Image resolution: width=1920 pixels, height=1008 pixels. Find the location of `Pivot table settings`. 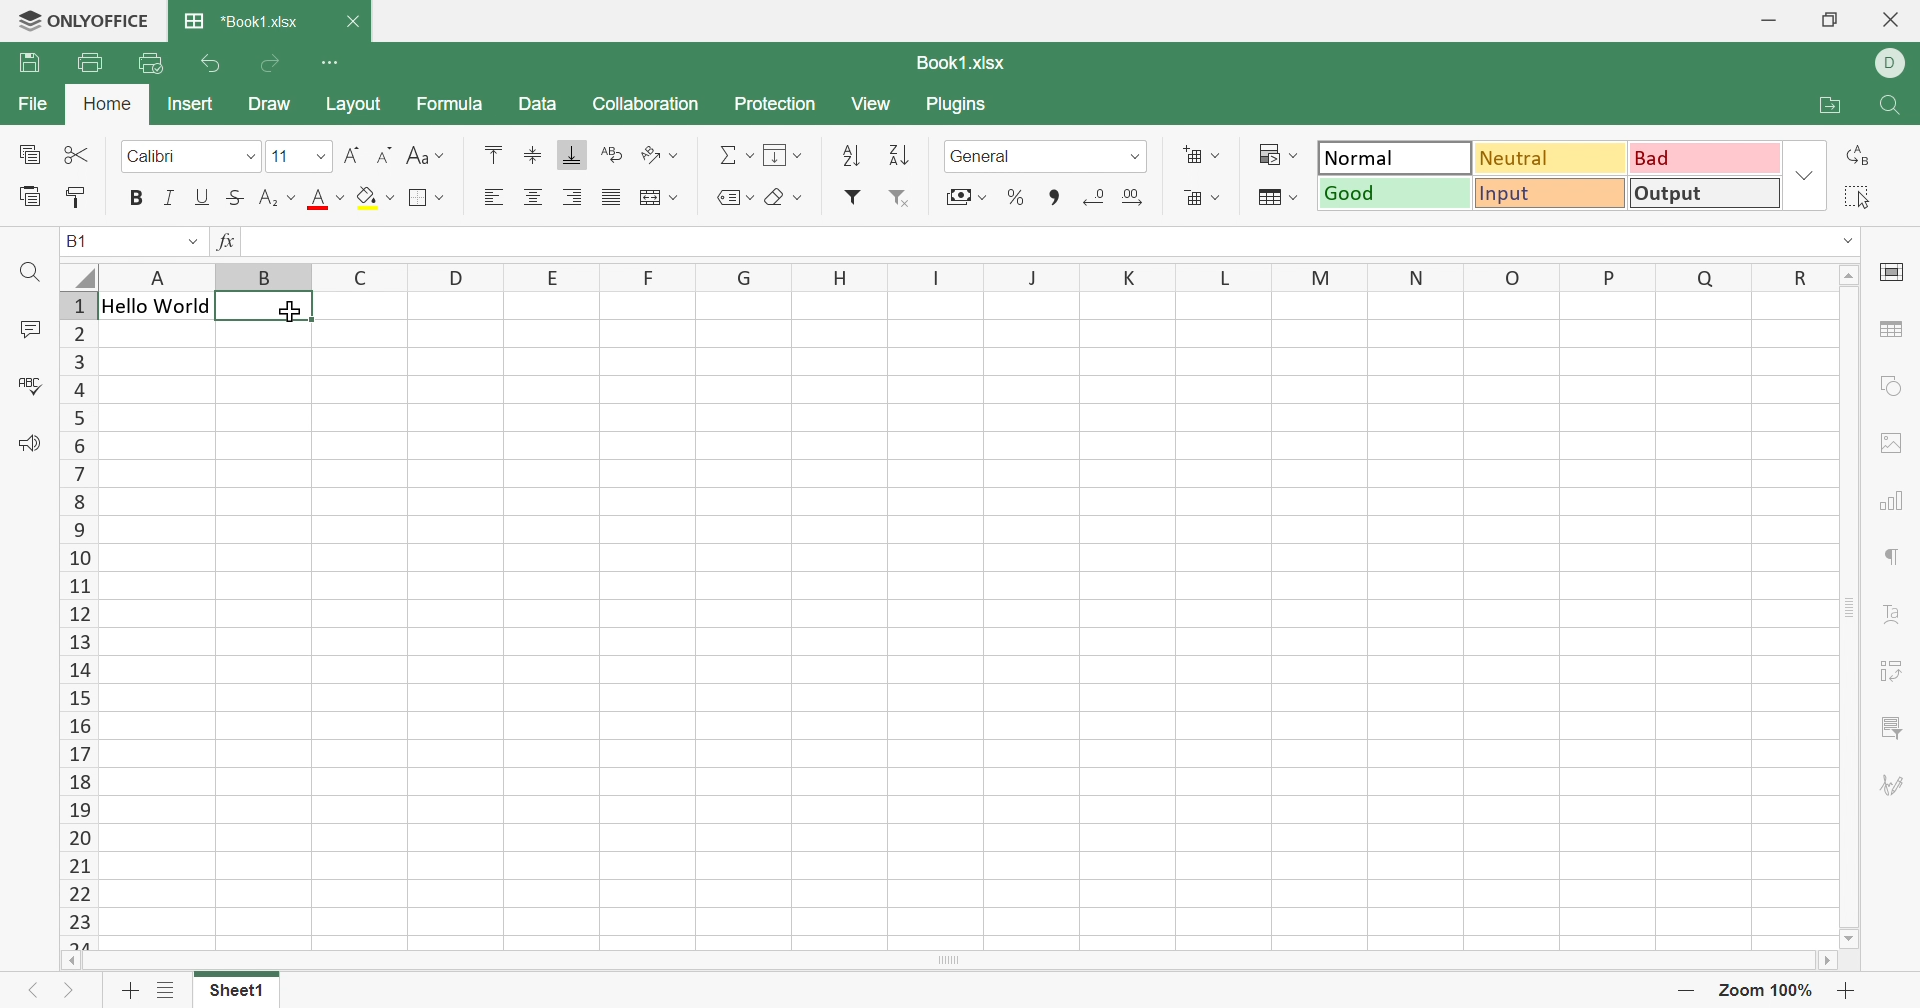

Pivot table settings is located at coordinates (1889, 673).